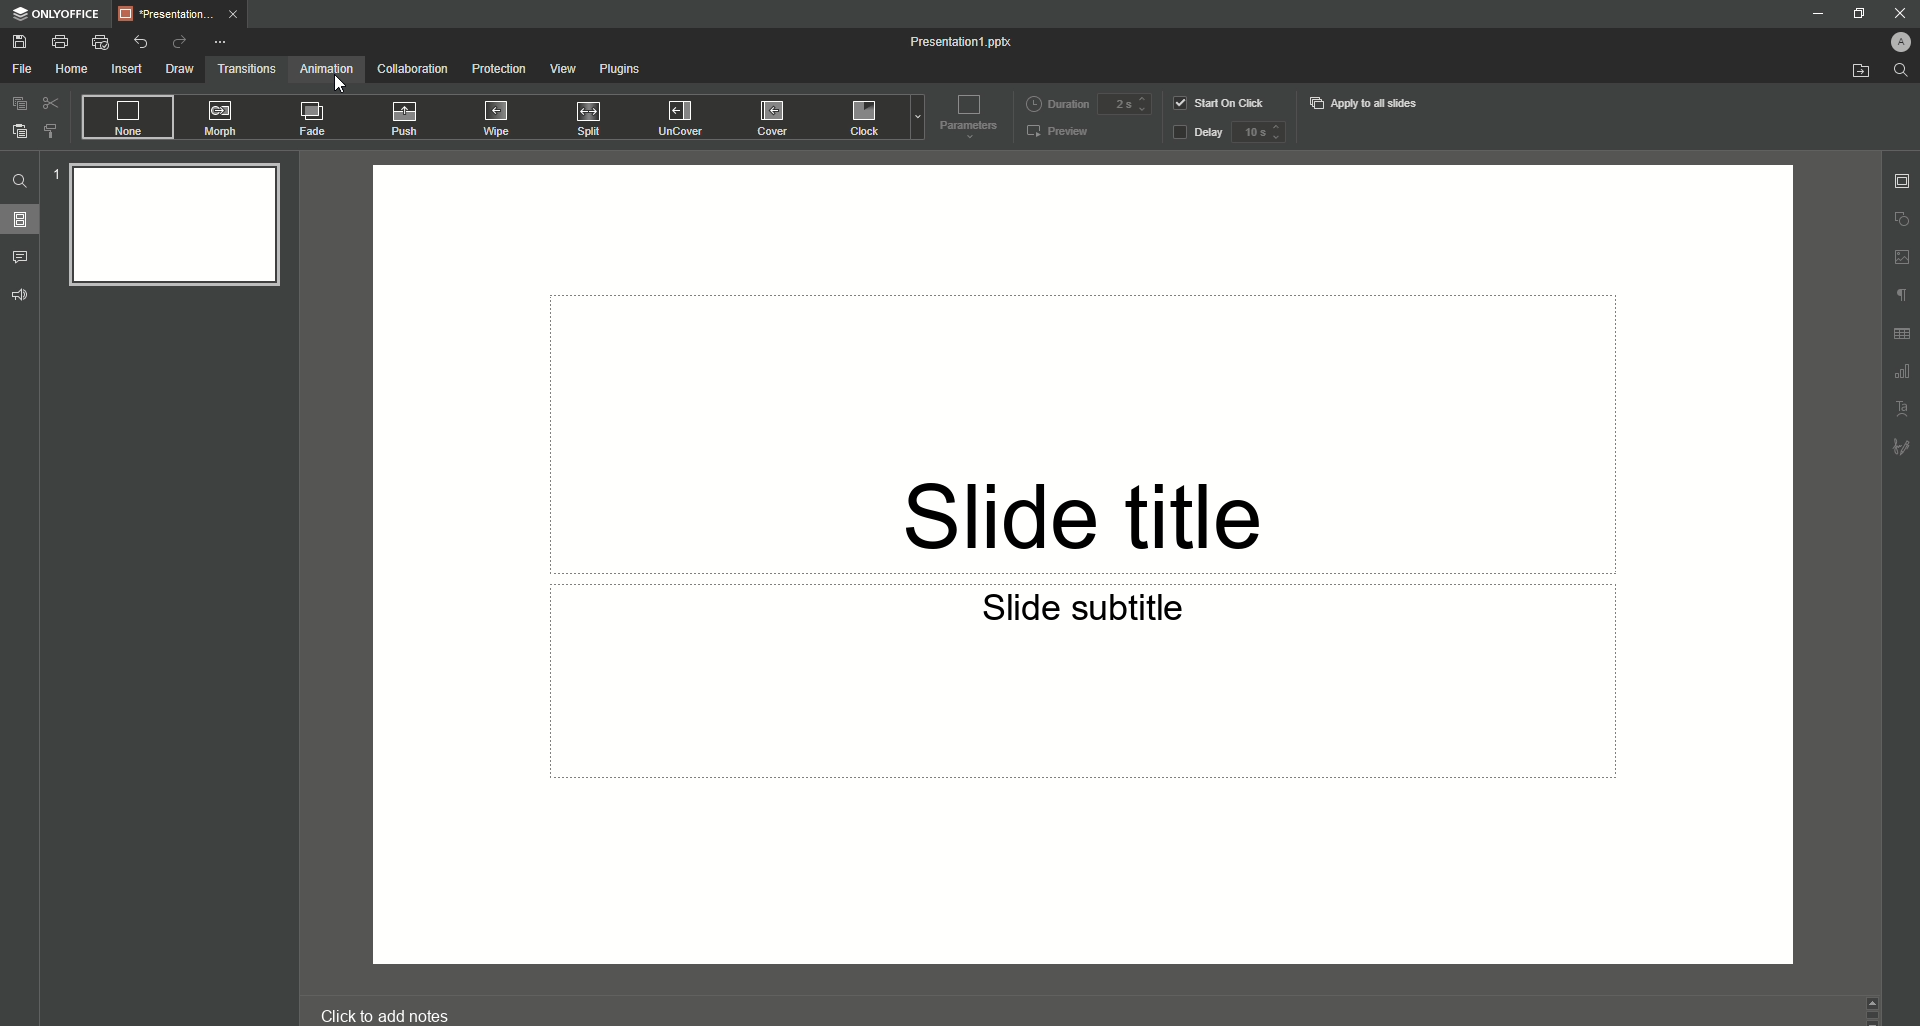  I want to click on Signature, so click(1898, 450).